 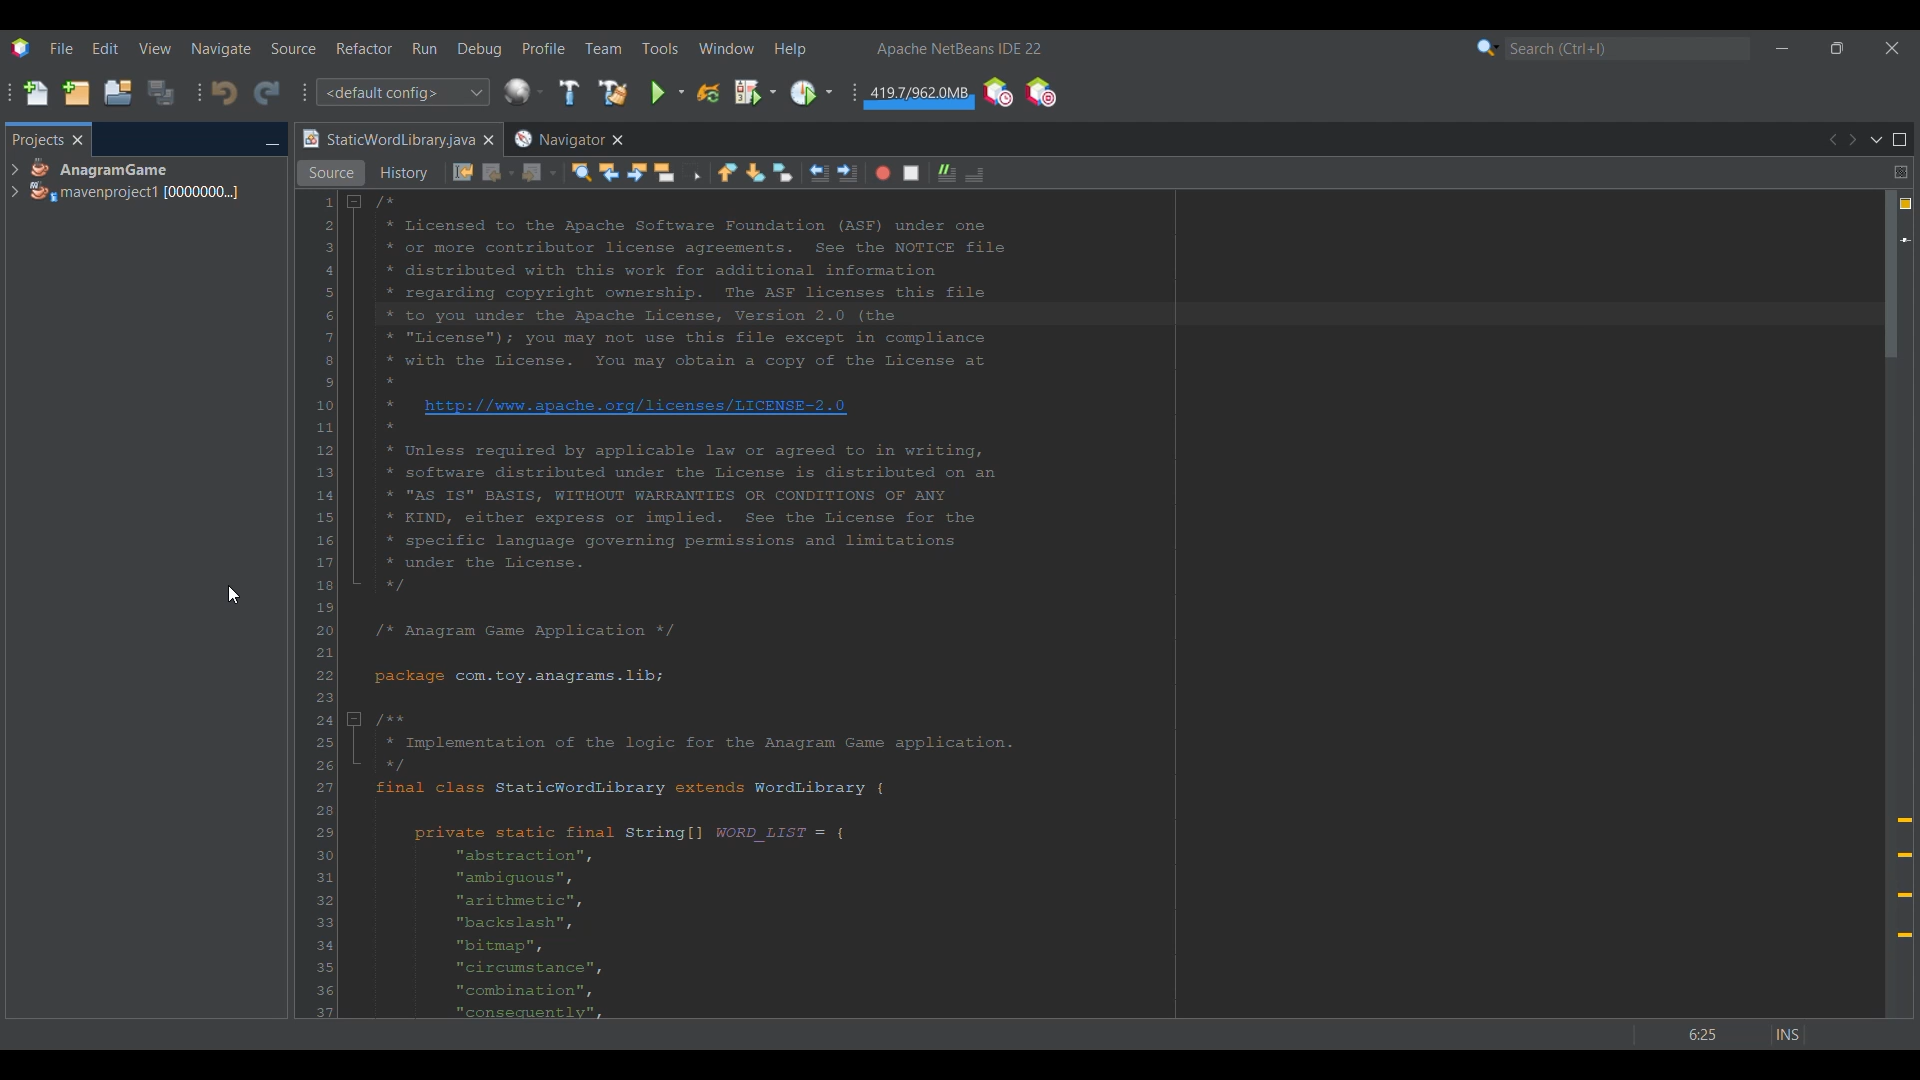 What do you see at coordinates (221, 49) in the screenshot?
I see `Naviagate menu` at bounding box center [221, 49].